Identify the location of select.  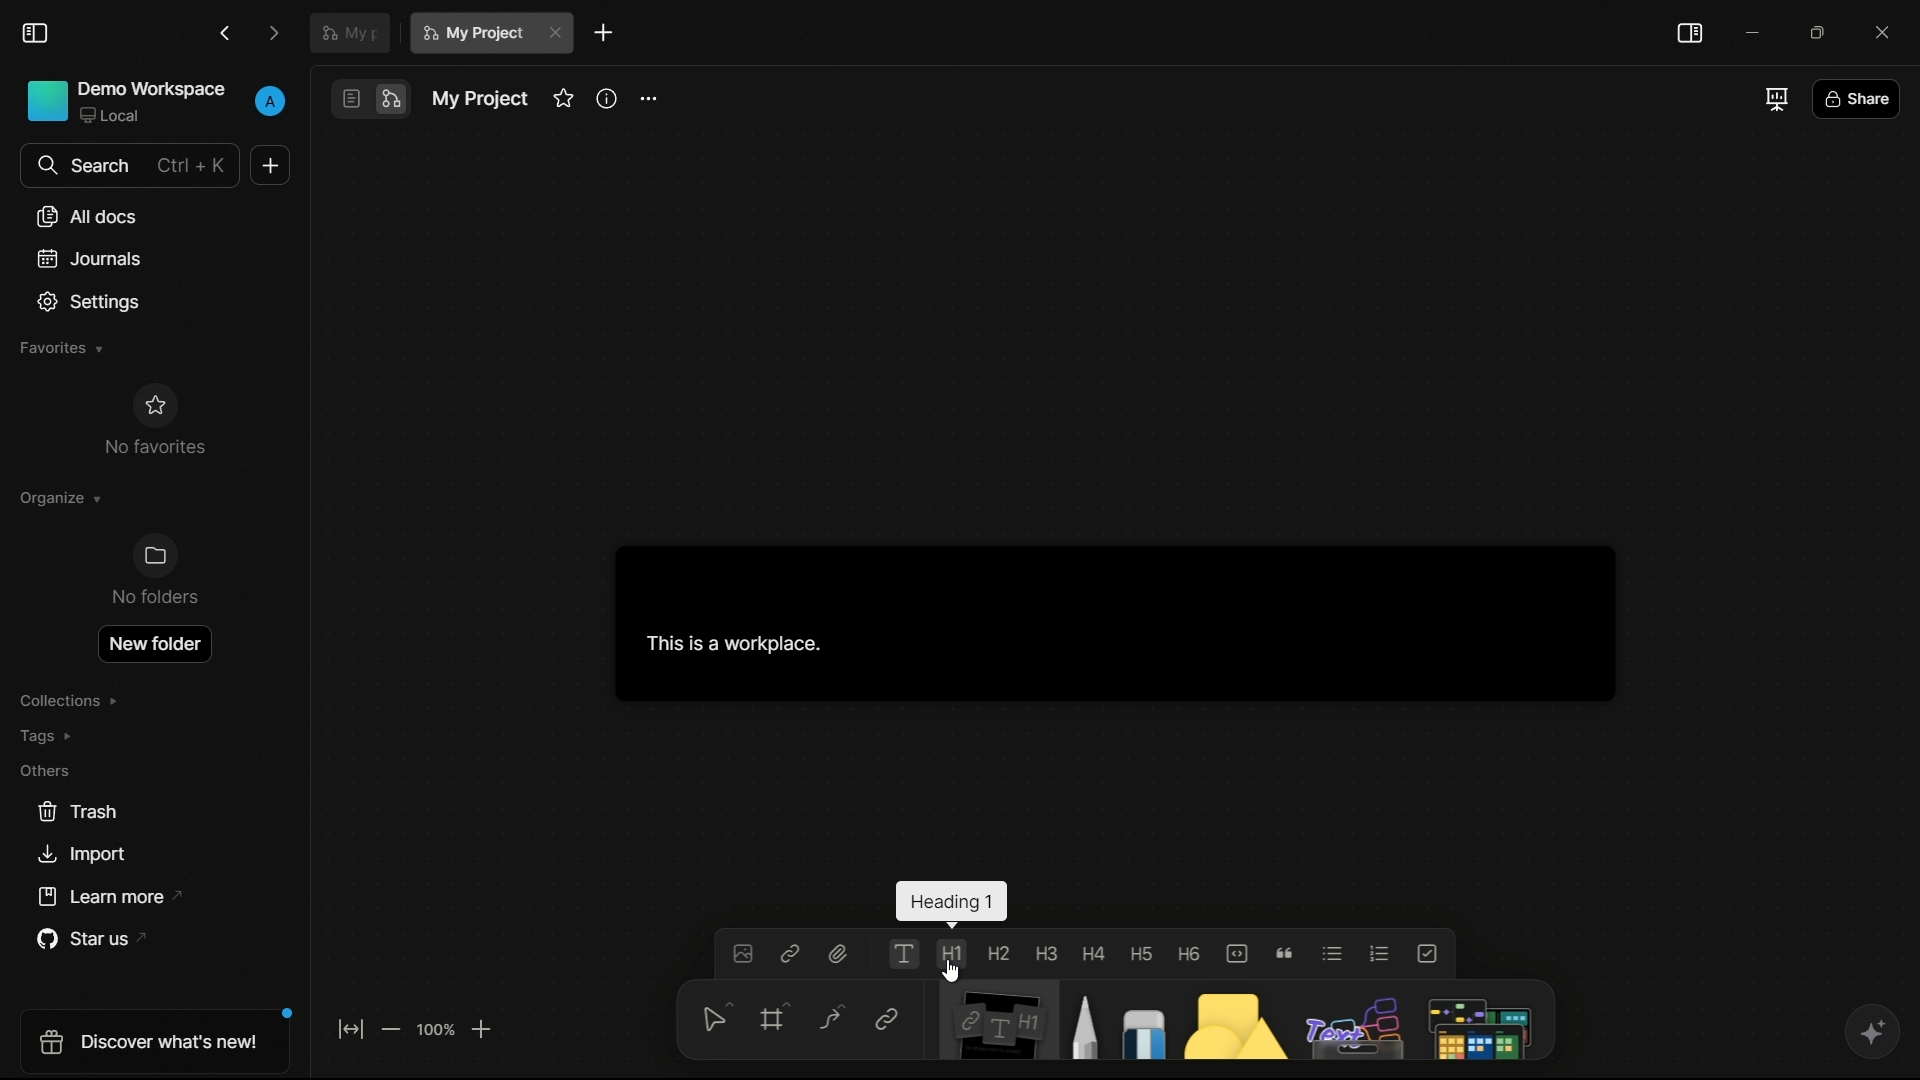
(711, 1023).